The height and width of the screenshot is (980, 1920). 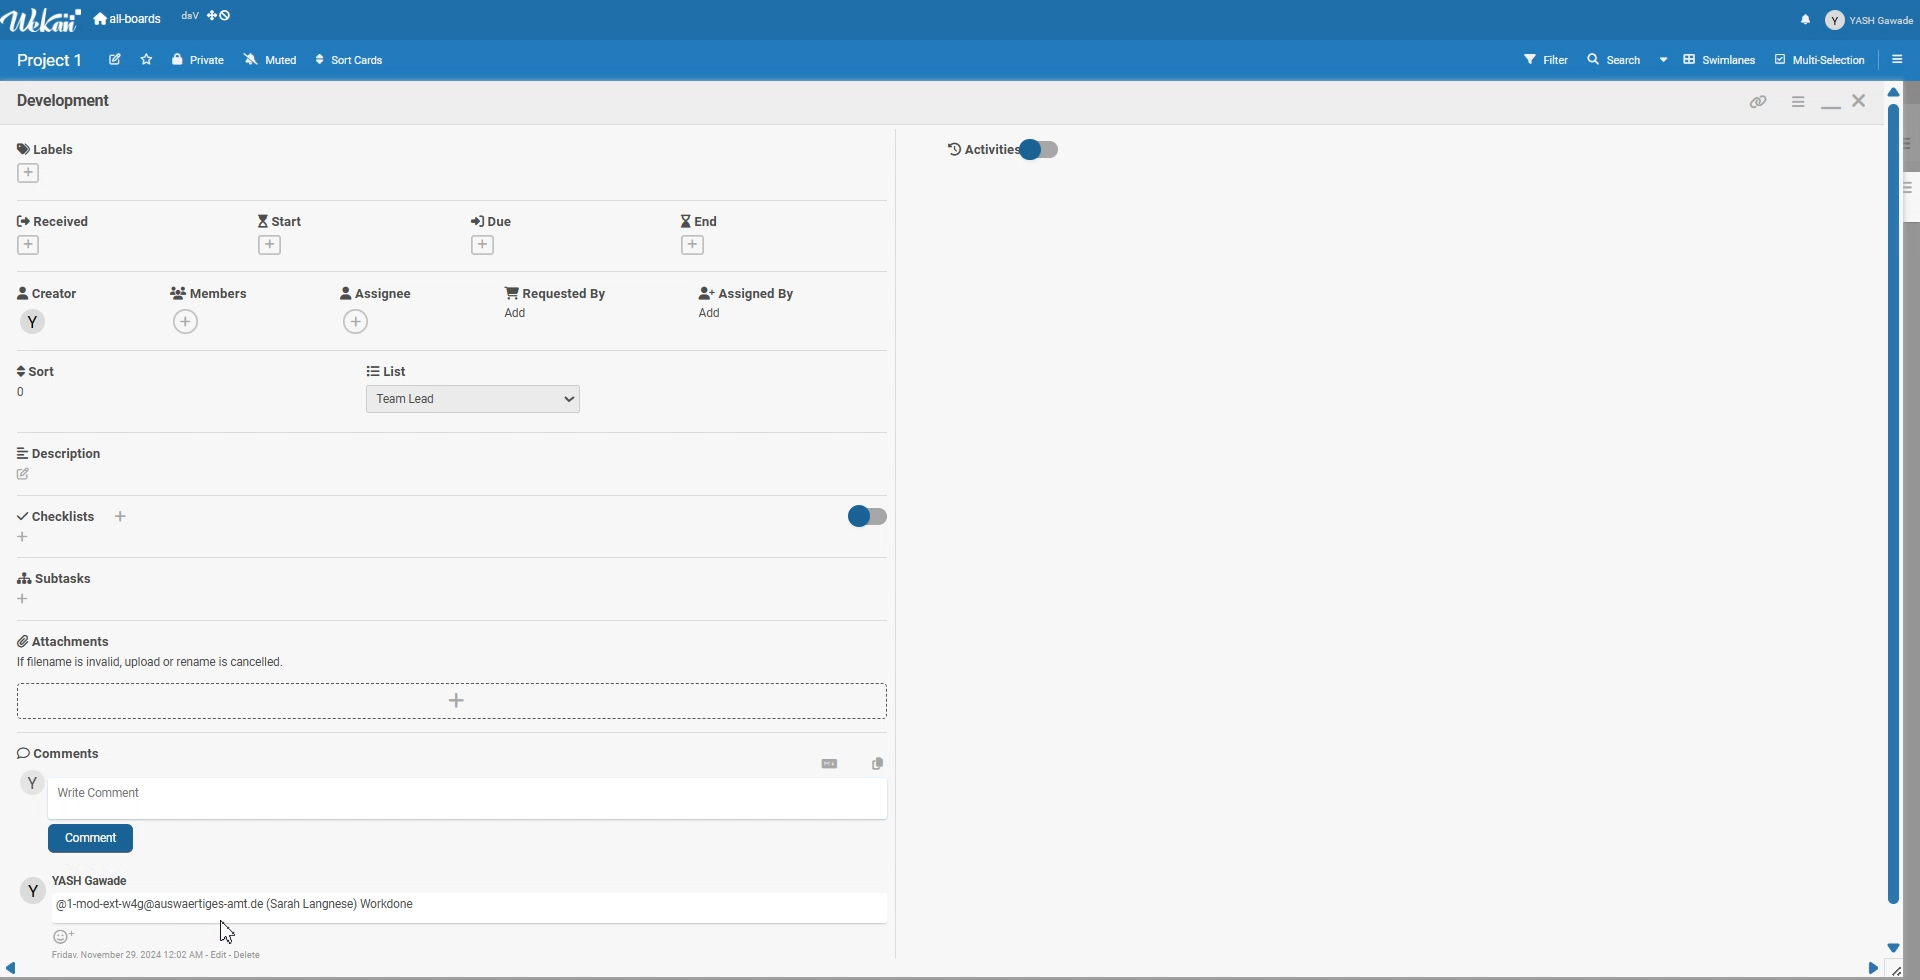 I want to click on date and time, so click(x=158, y=955).